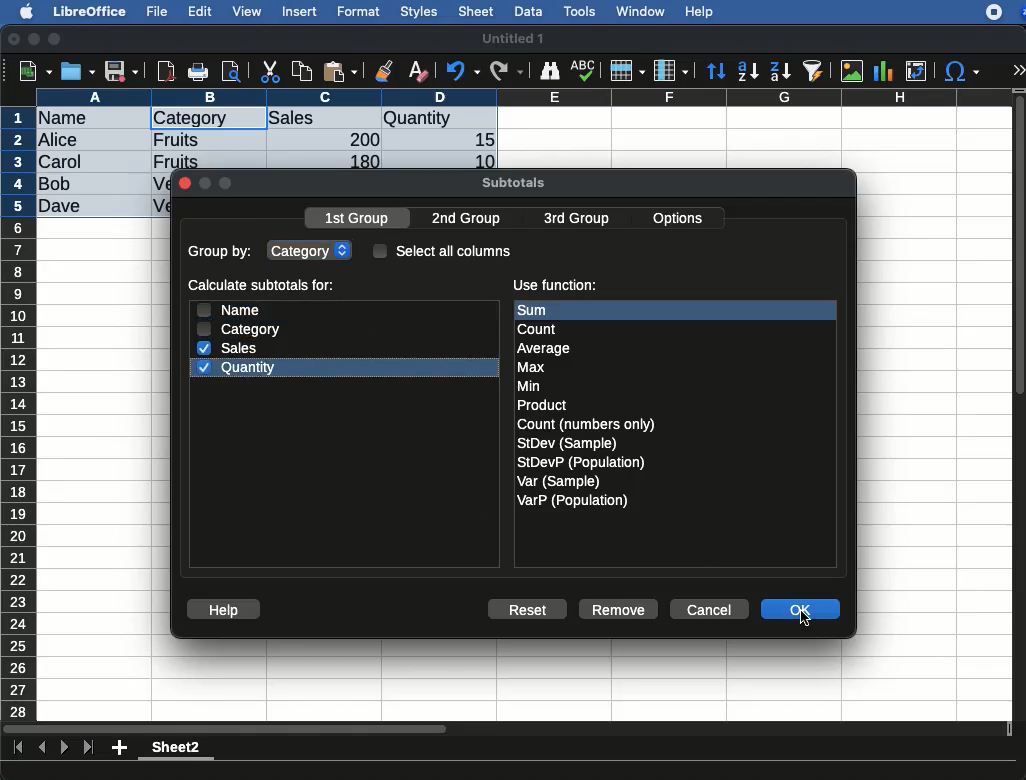  I want to click on sort, so click(715, 72).